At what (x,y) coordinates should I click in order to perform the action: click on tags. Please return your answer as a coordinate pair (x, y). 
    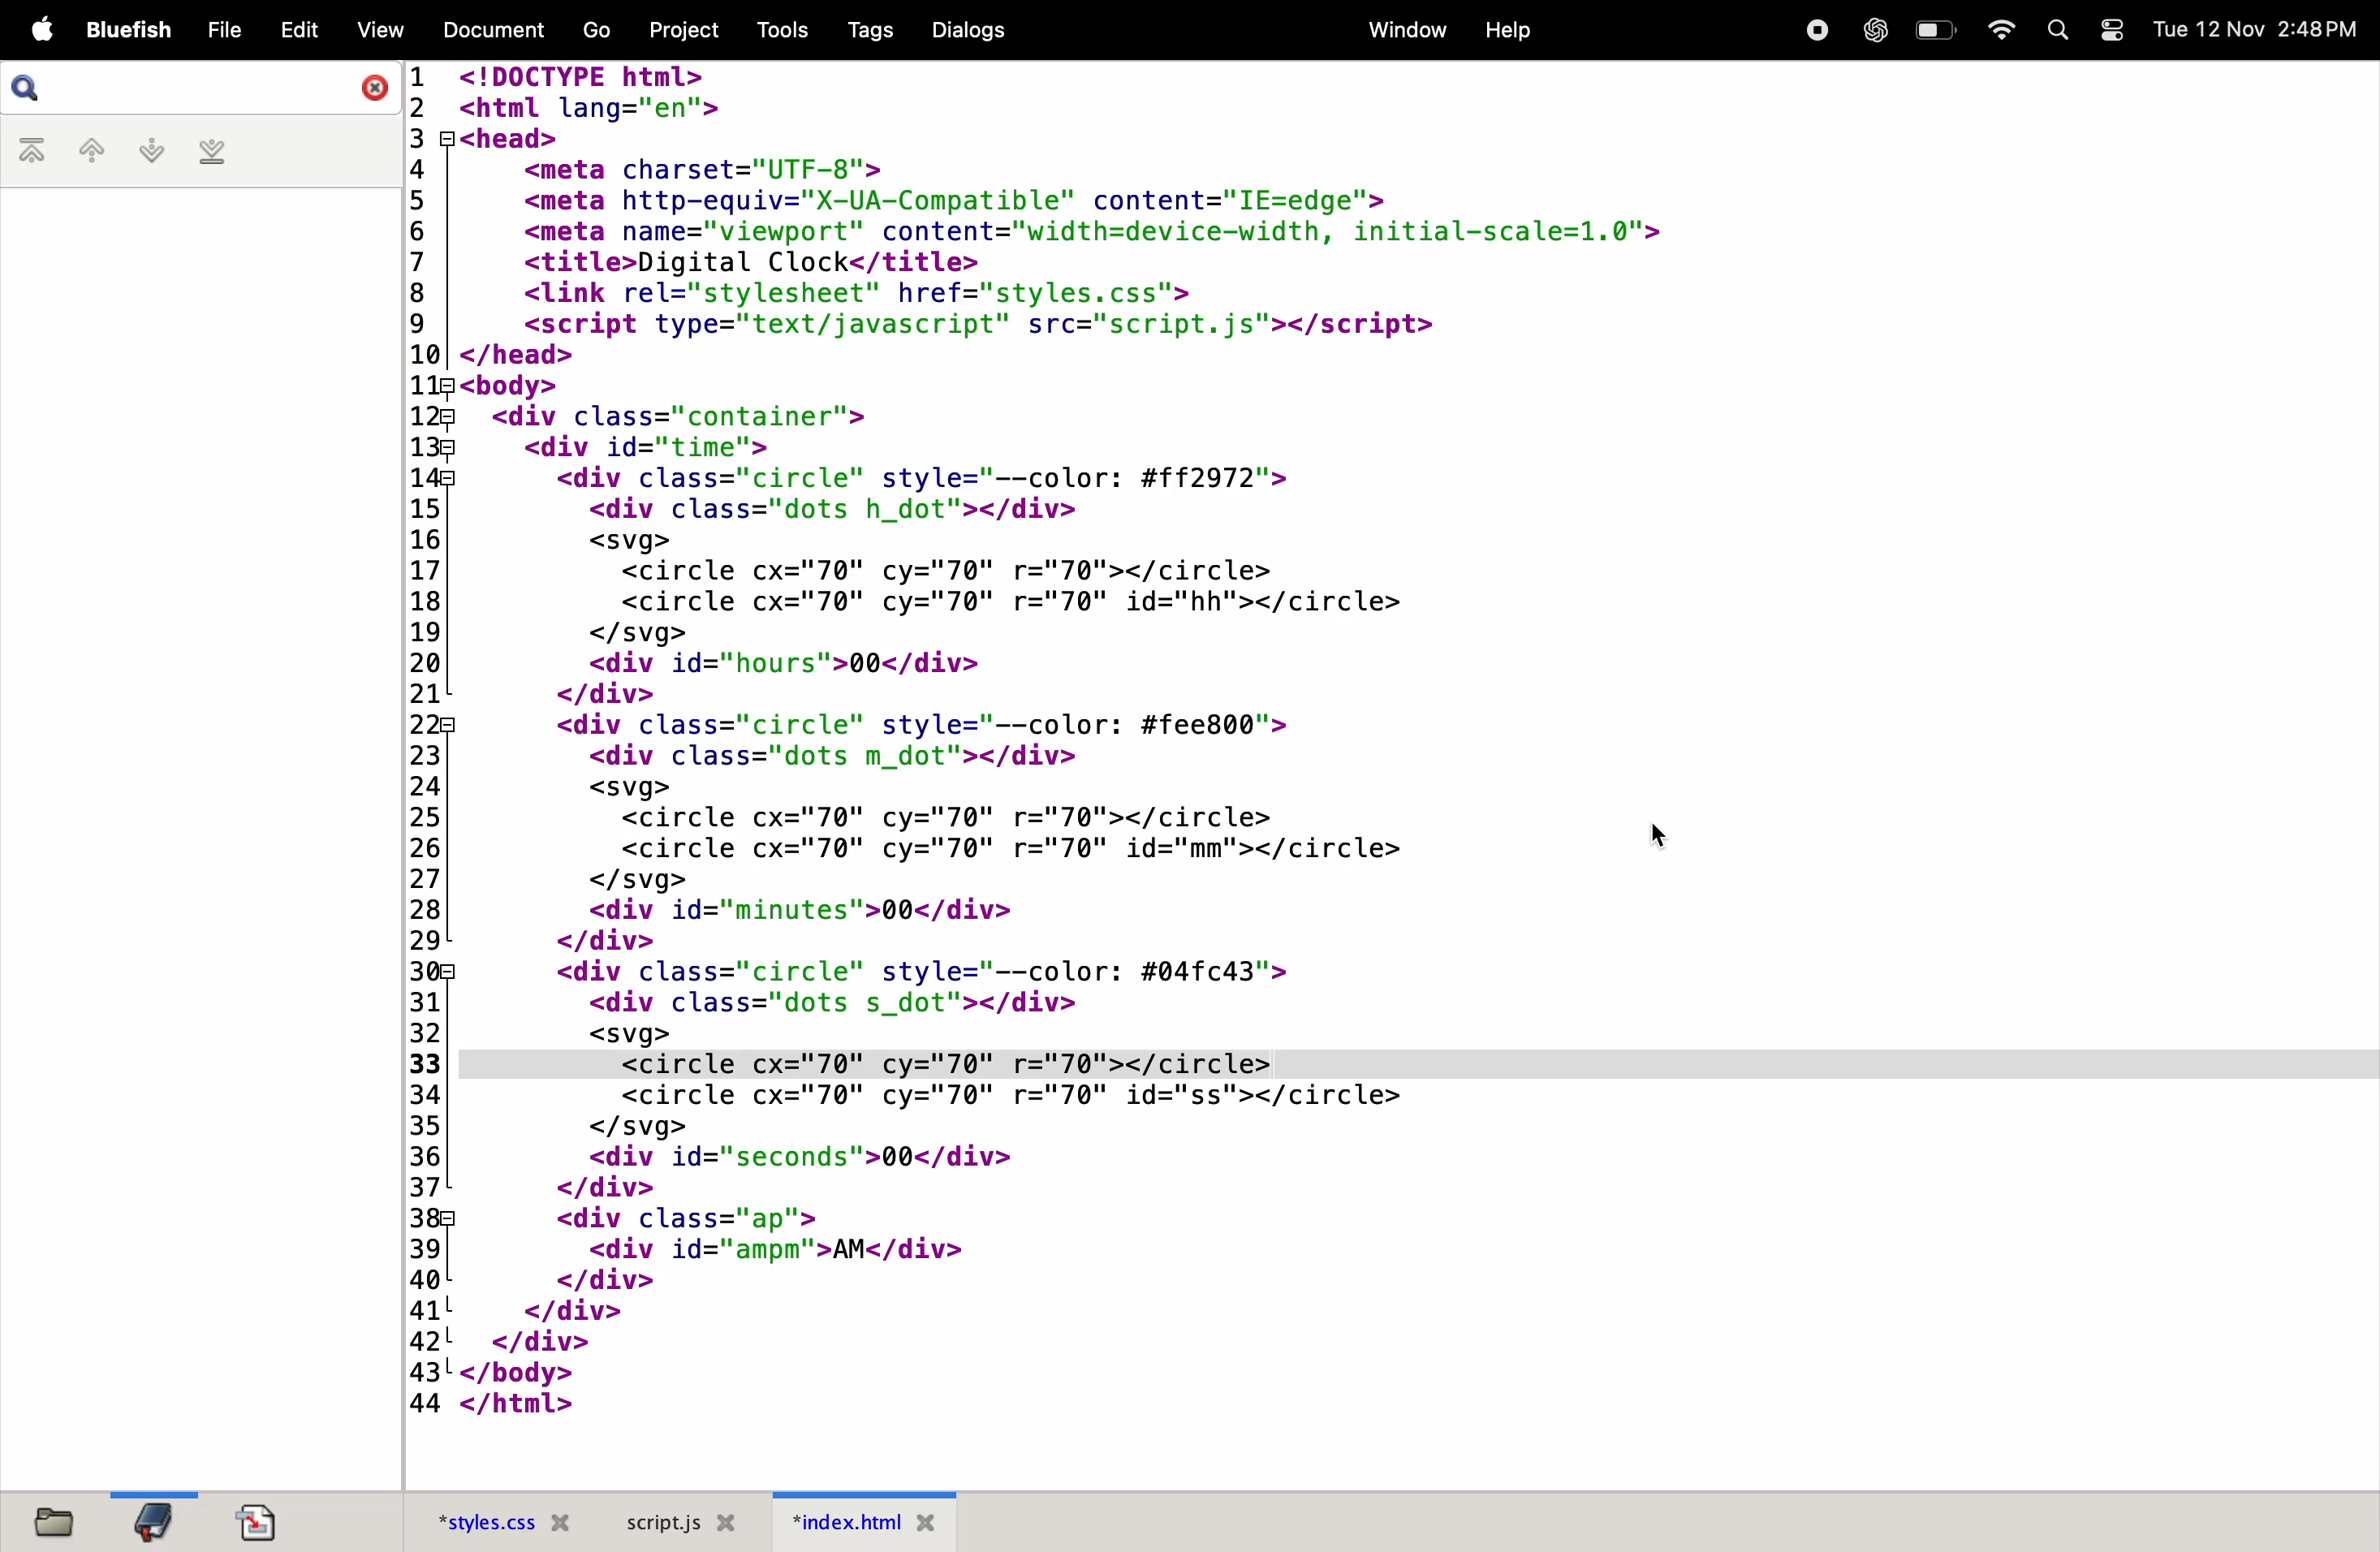
    Looking at the image, I should click on (863, 29).